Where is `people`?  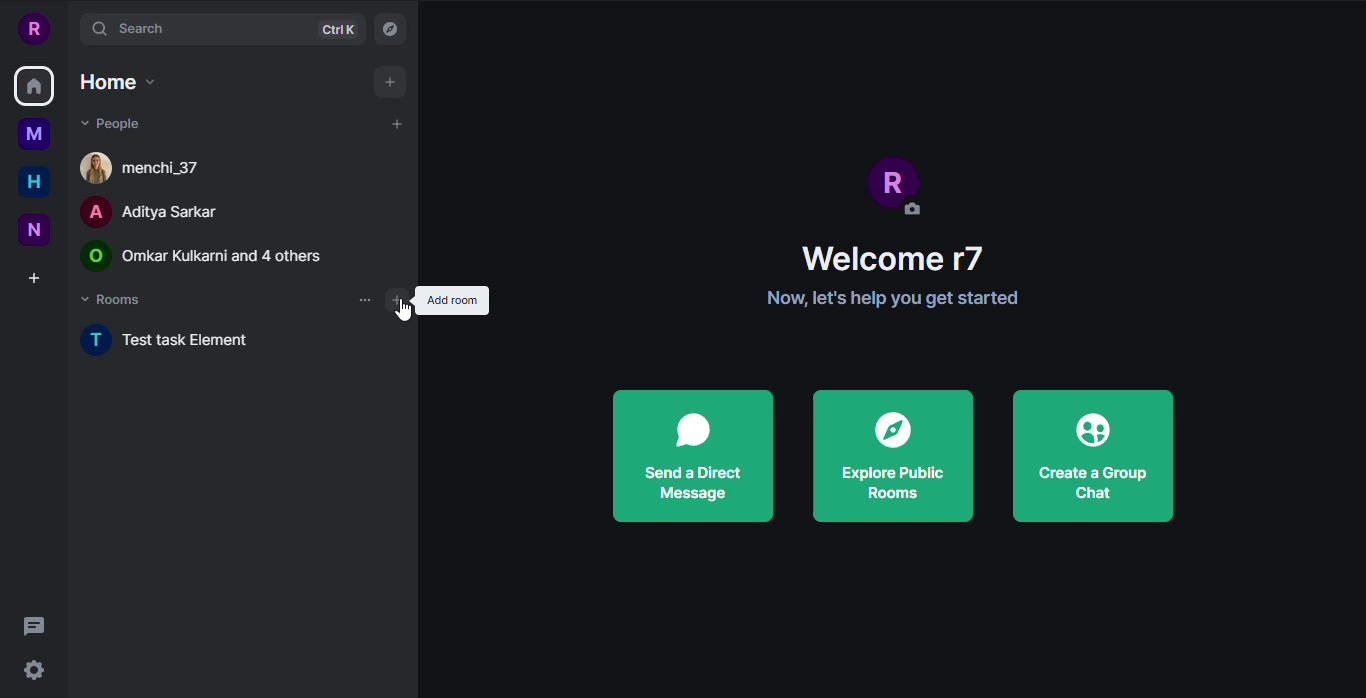 people is located at coordinates (151, 165).